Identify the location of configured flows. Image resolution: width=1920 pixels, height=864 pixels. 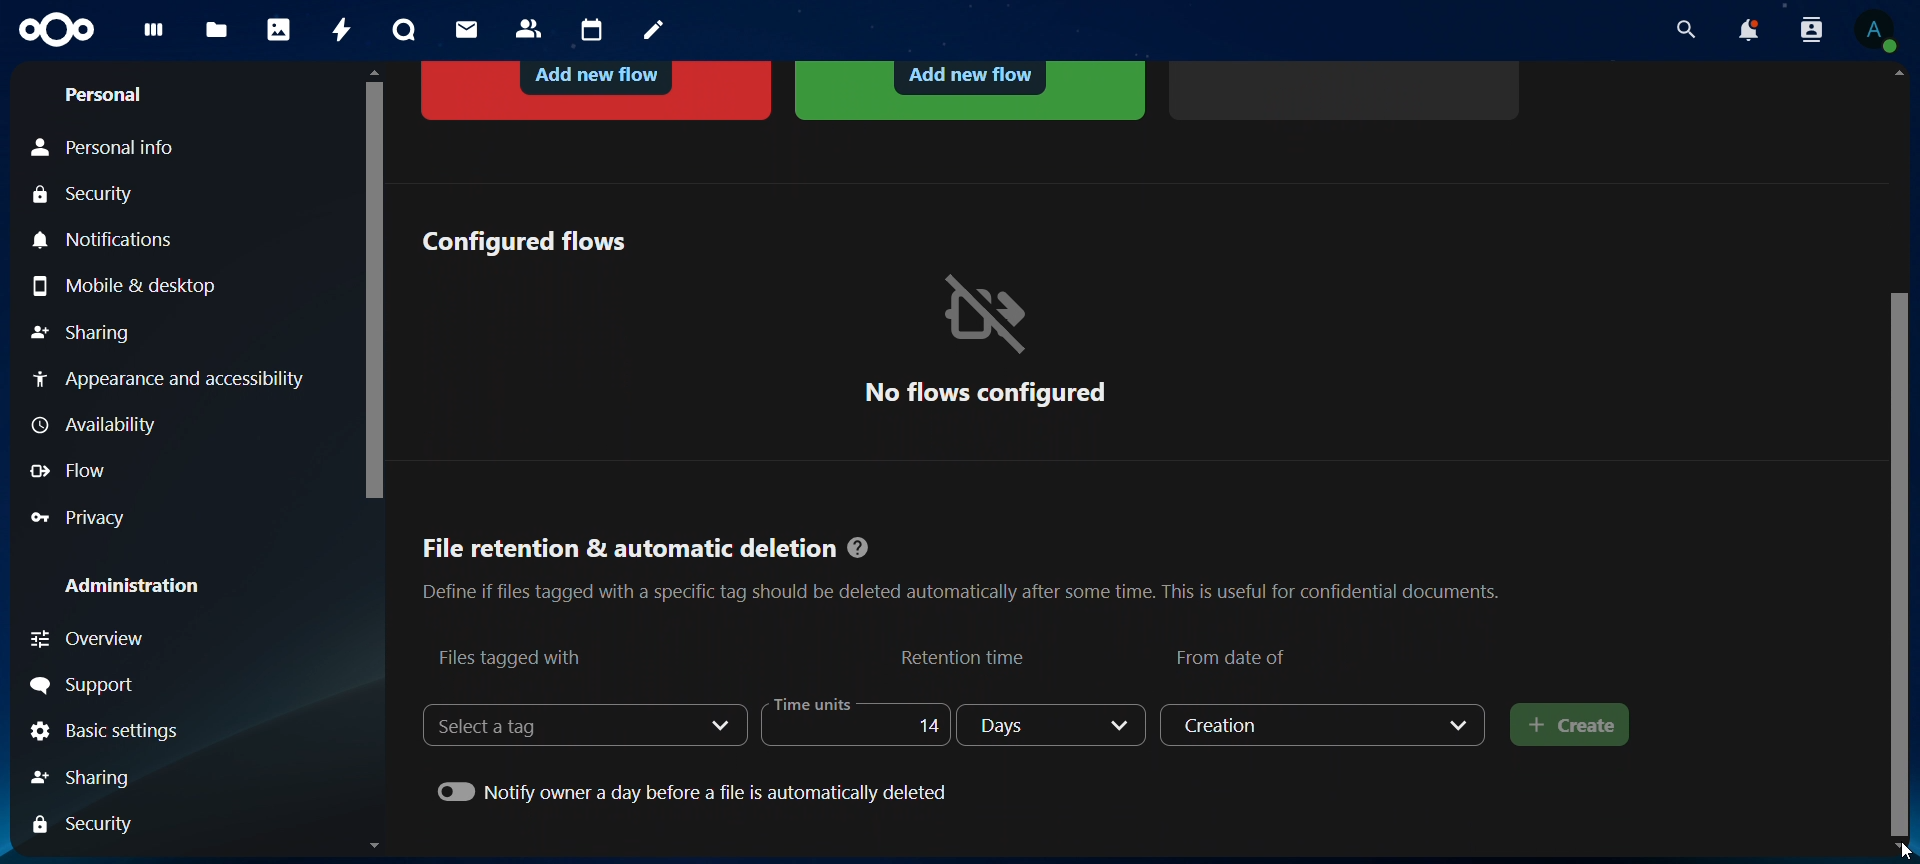
(523, 241).